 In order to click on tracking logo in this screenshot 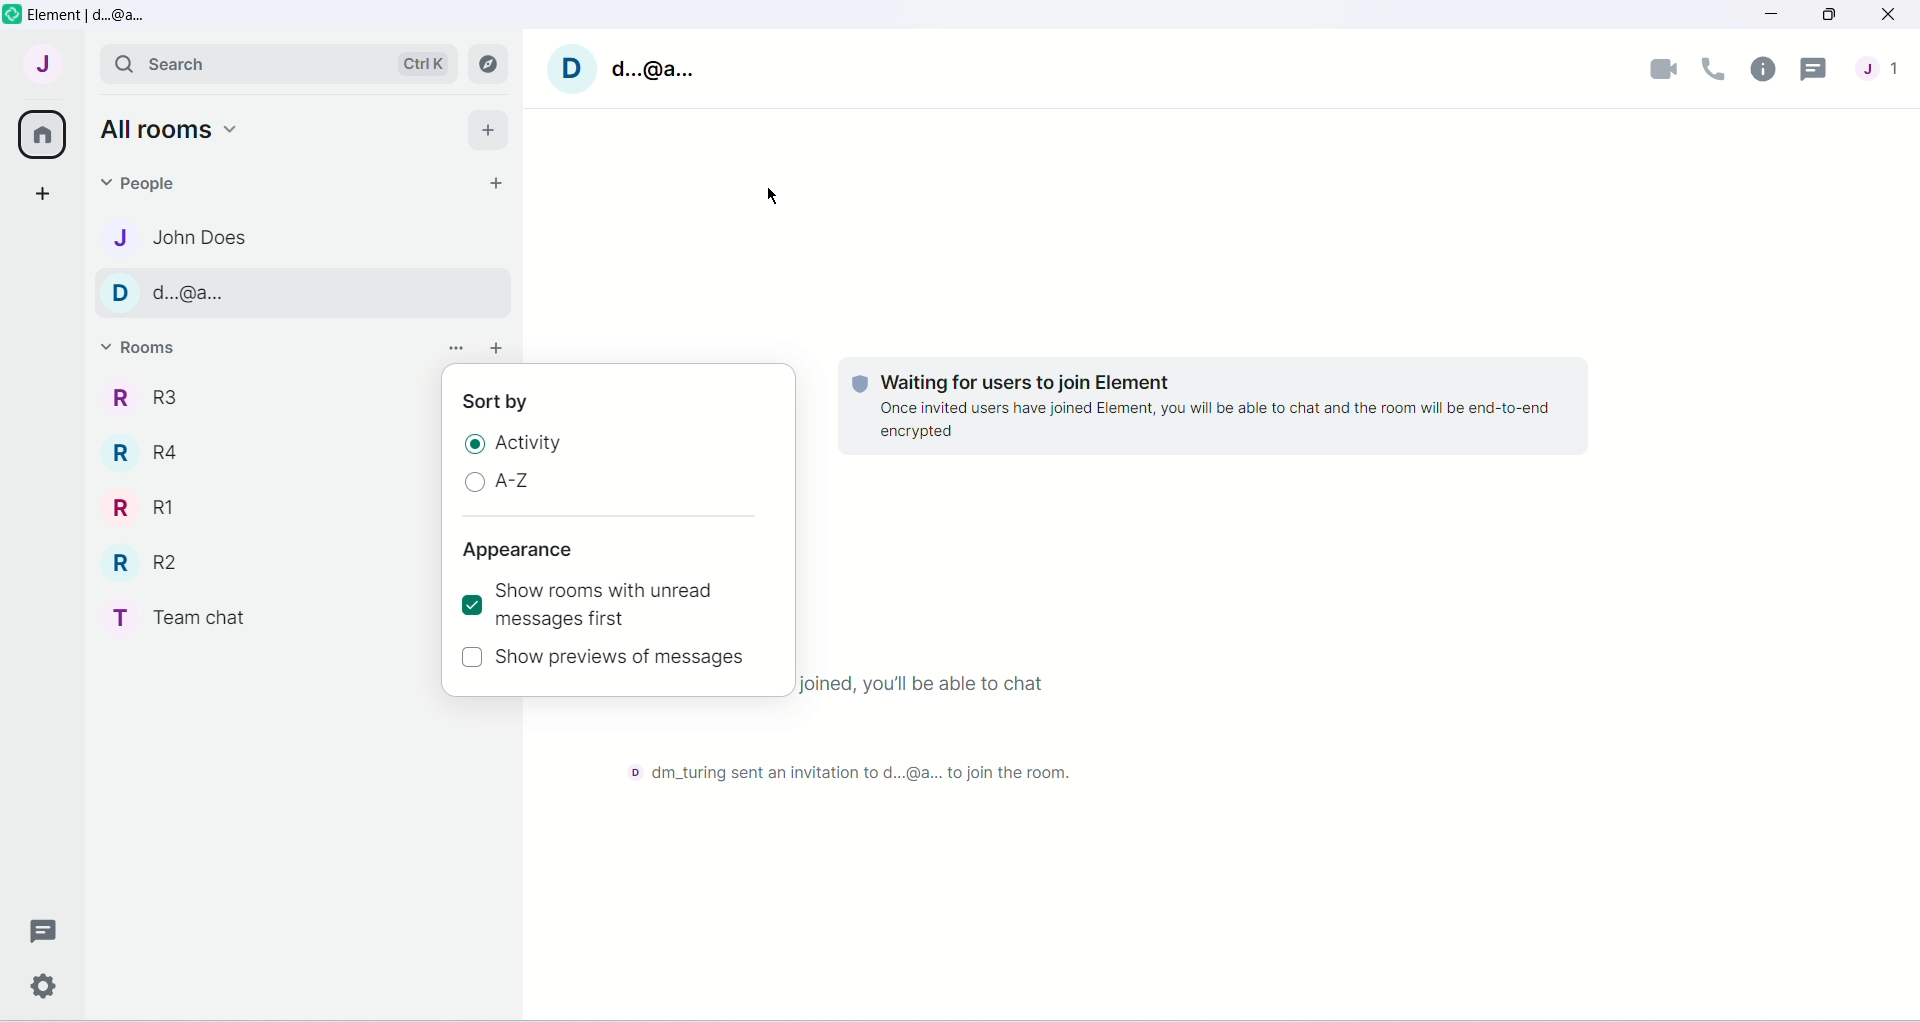, I will do `click(856, 383)`.